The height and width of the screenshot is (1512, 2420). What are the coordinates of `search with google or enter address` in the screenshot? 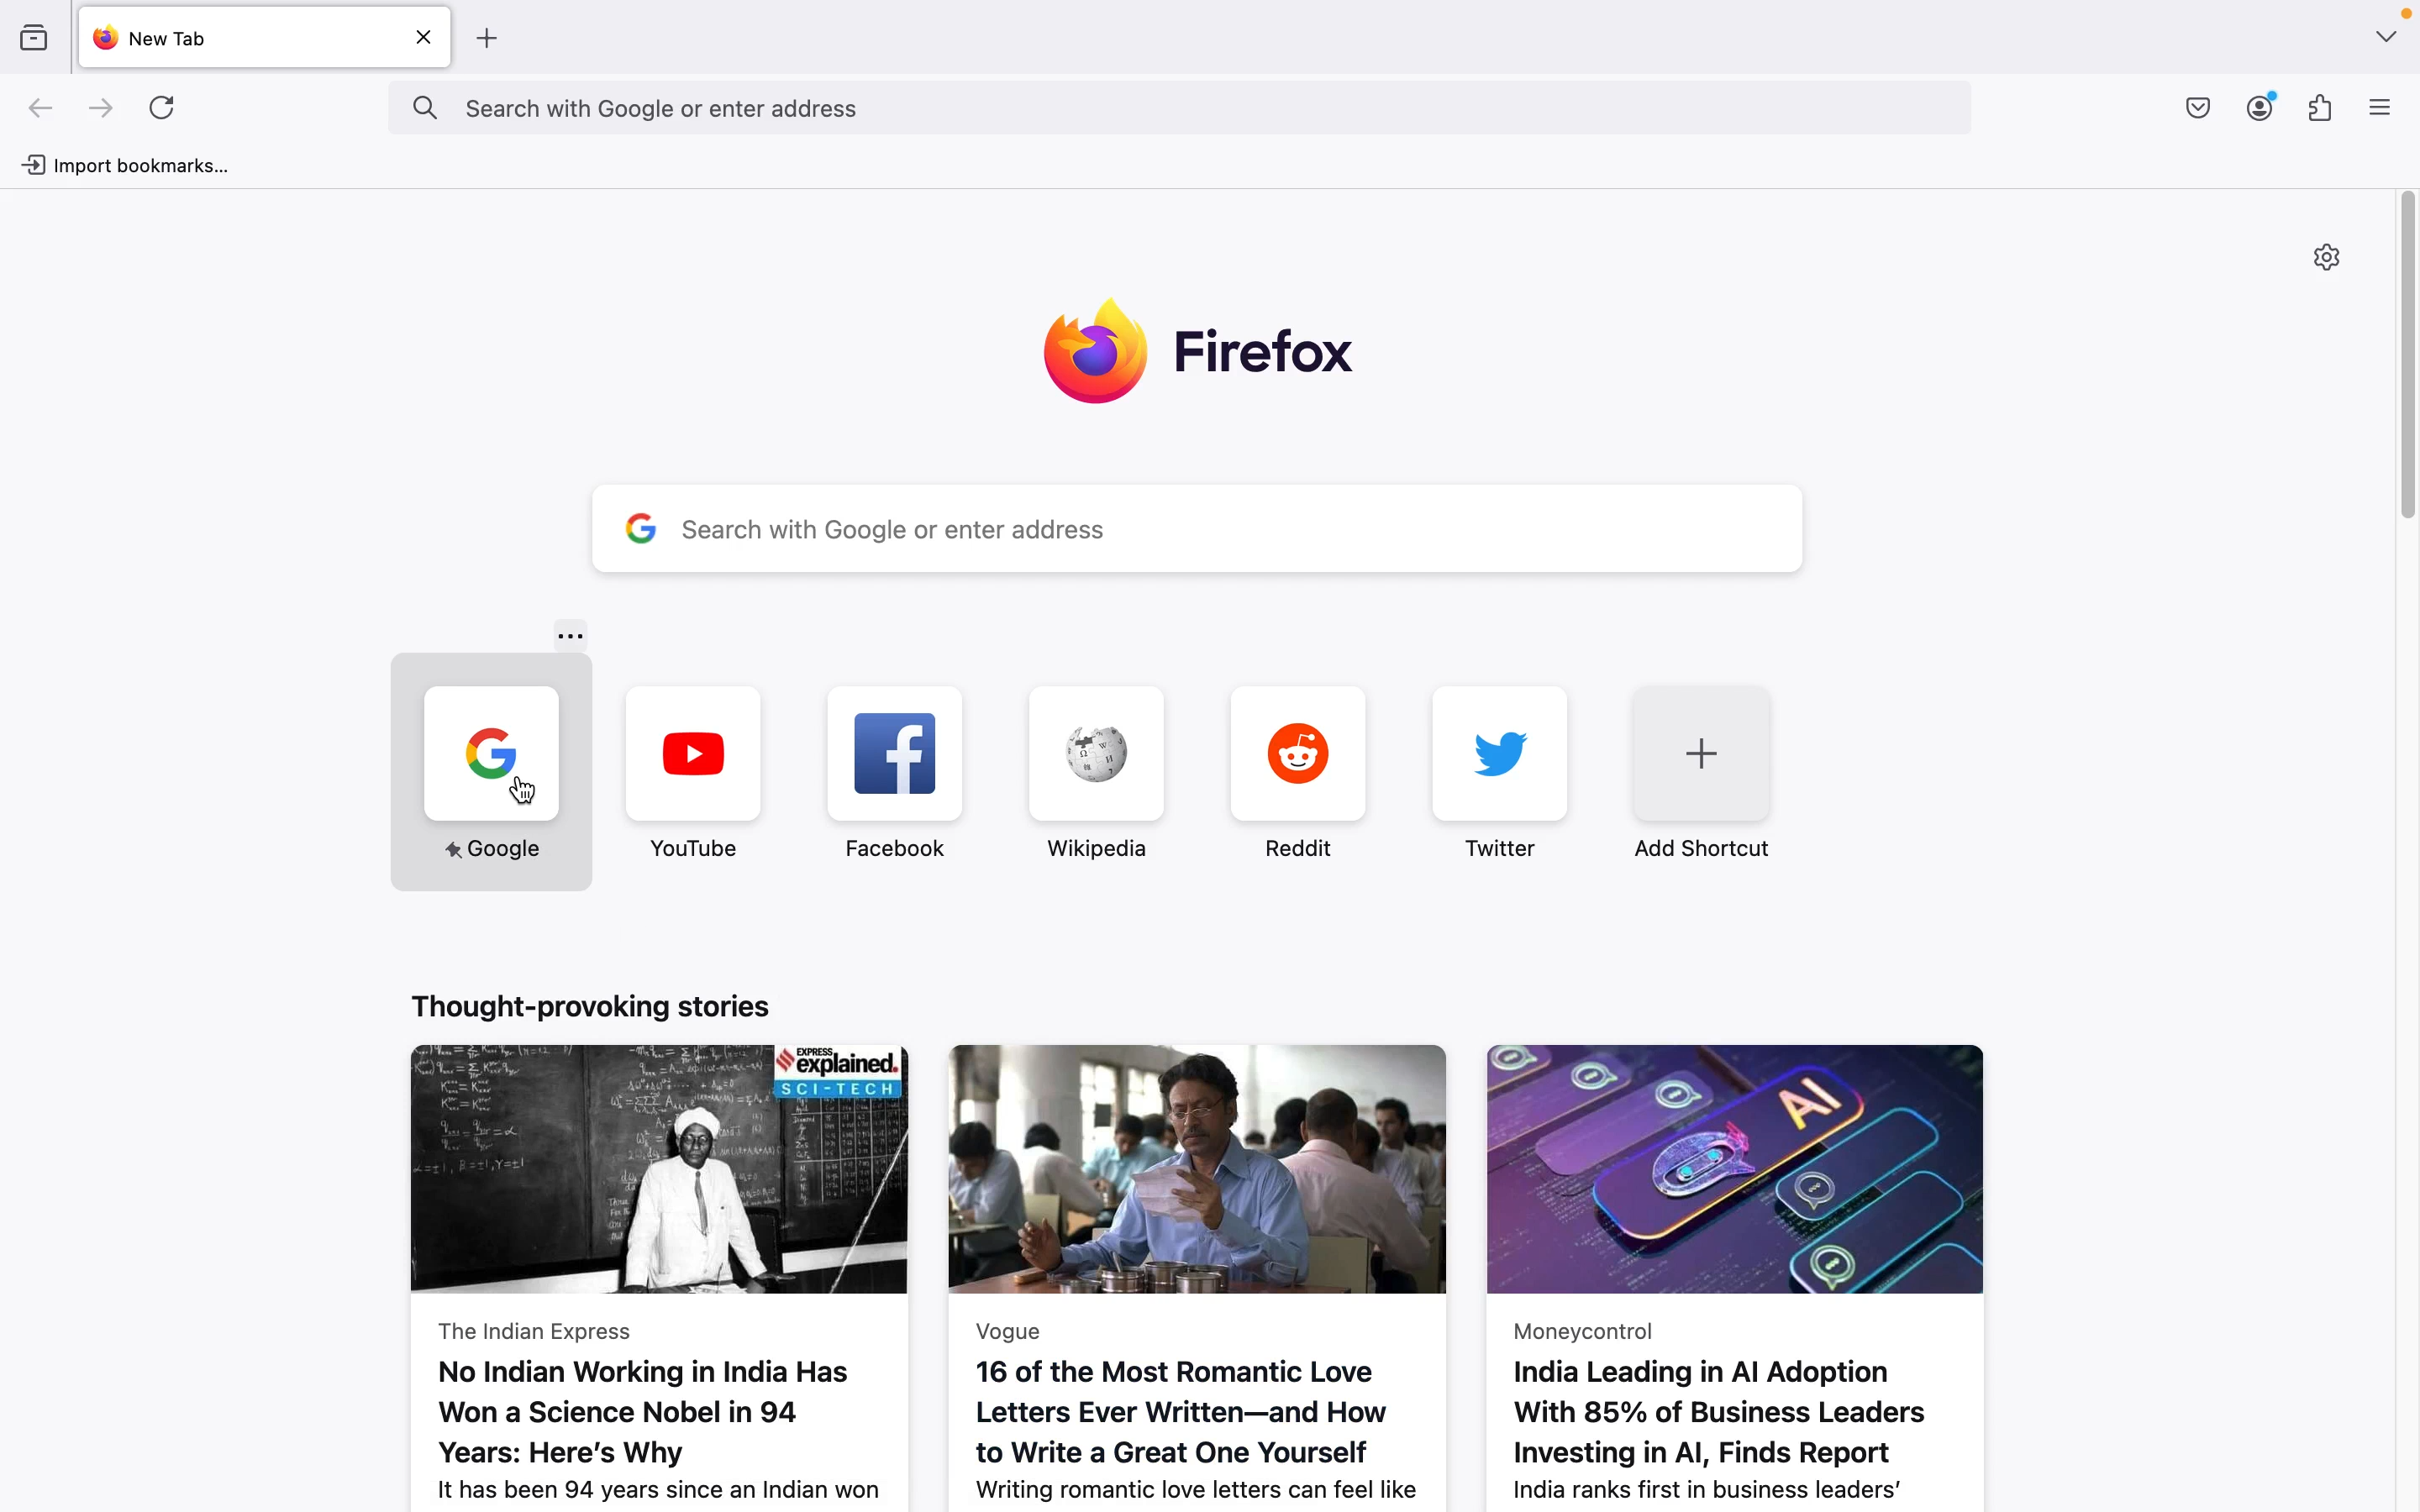 It's located at (1202, 528).